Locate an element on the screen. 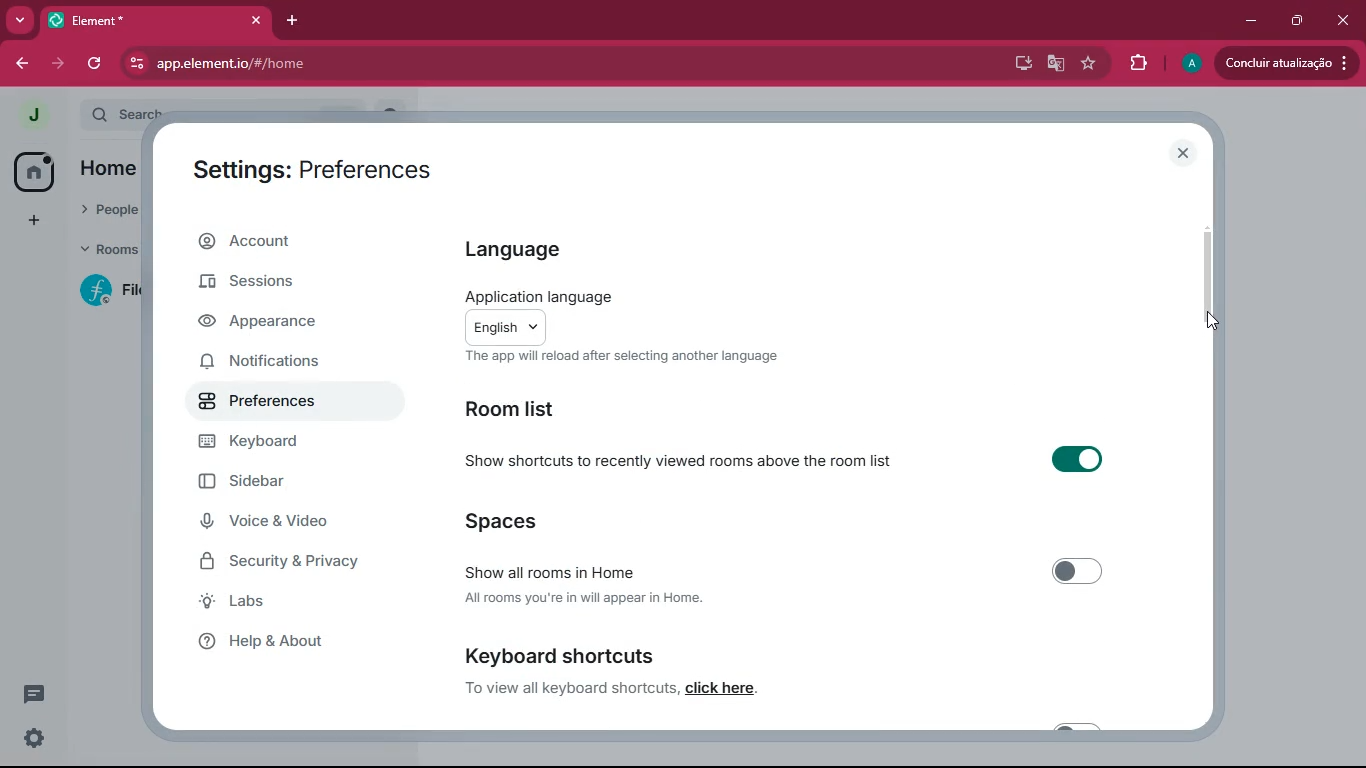 Image resolution: width=1366 pixels, height=768 pixels. The app will reload after selecting another language is located at coordinates (647, 358).